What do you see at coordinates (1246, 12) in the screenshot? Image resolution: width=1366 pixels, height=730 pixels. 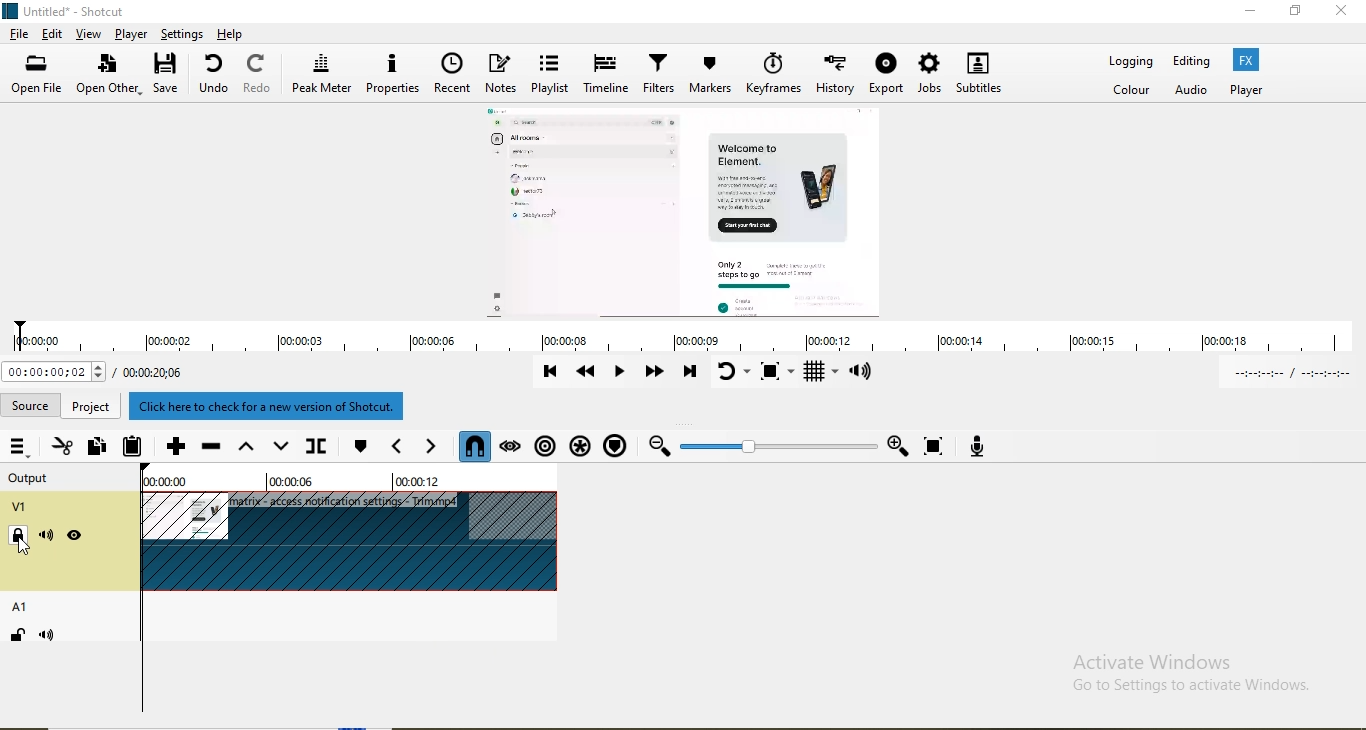 I see `Minimise` at bounding box center [1246, 12].